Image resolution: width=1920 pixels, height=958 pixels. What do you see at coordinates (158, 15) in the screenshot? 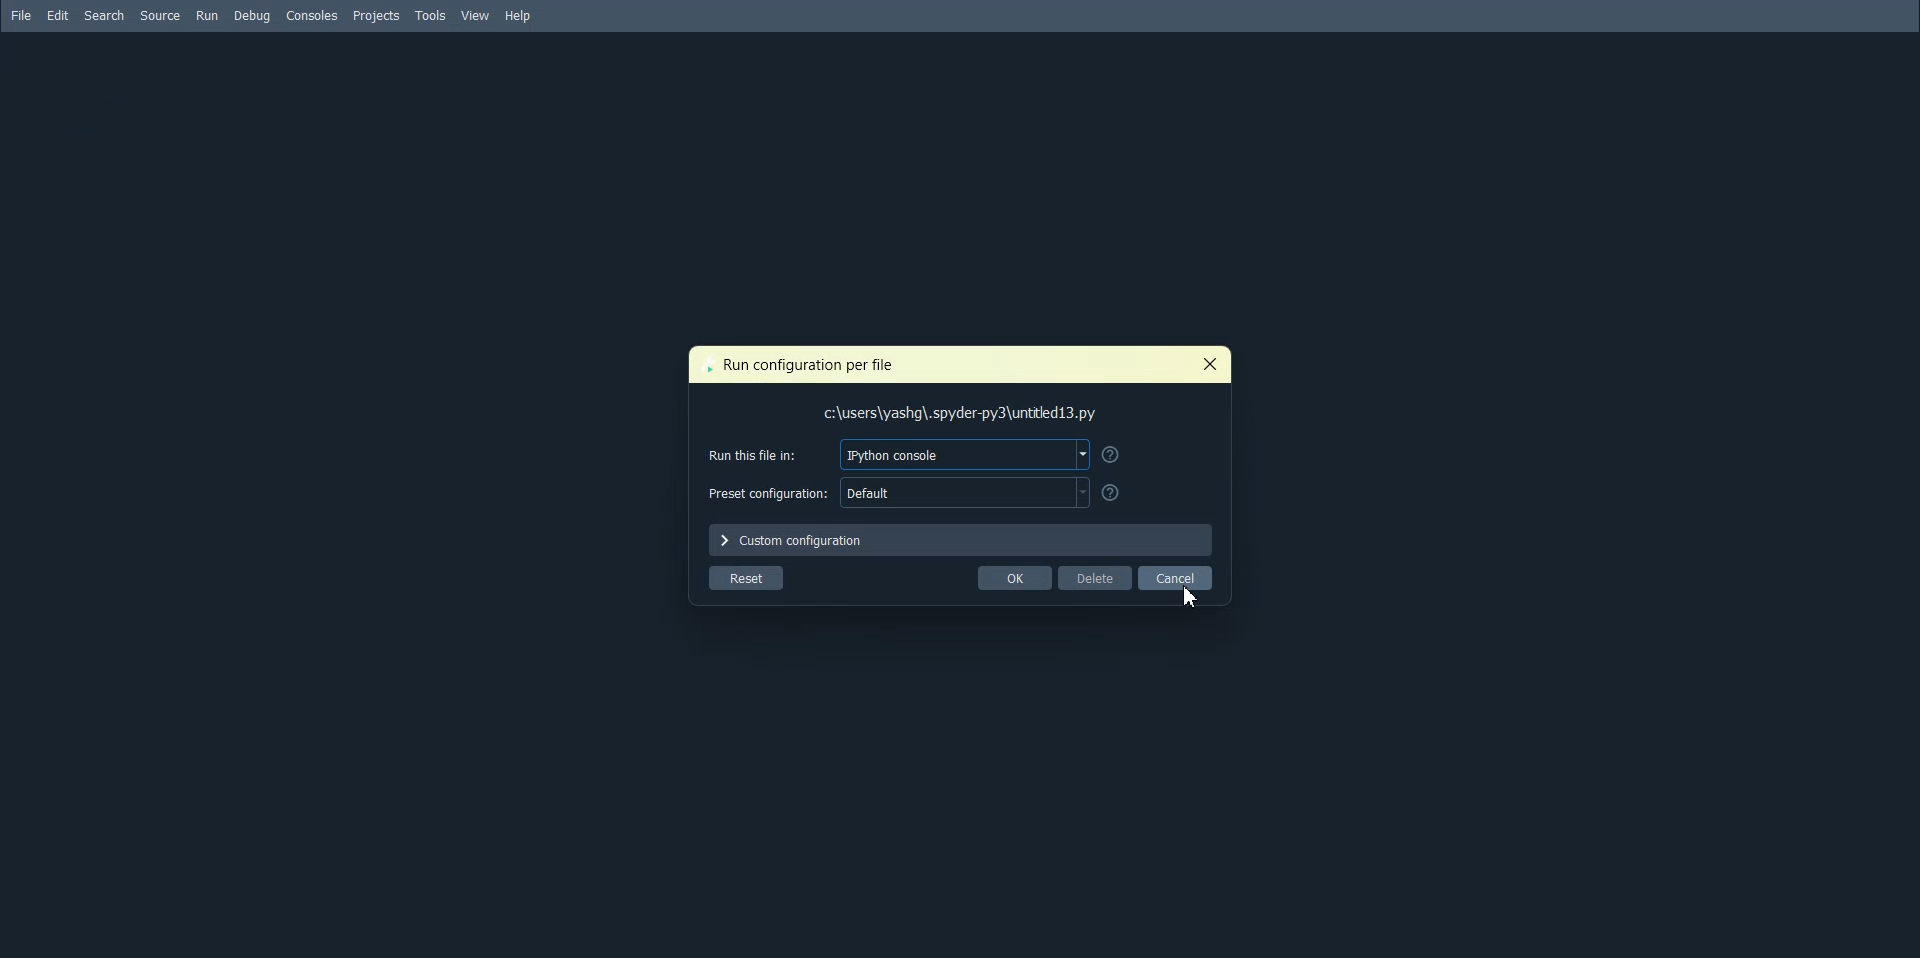
I see `Source` at bounding box center [158, 15].